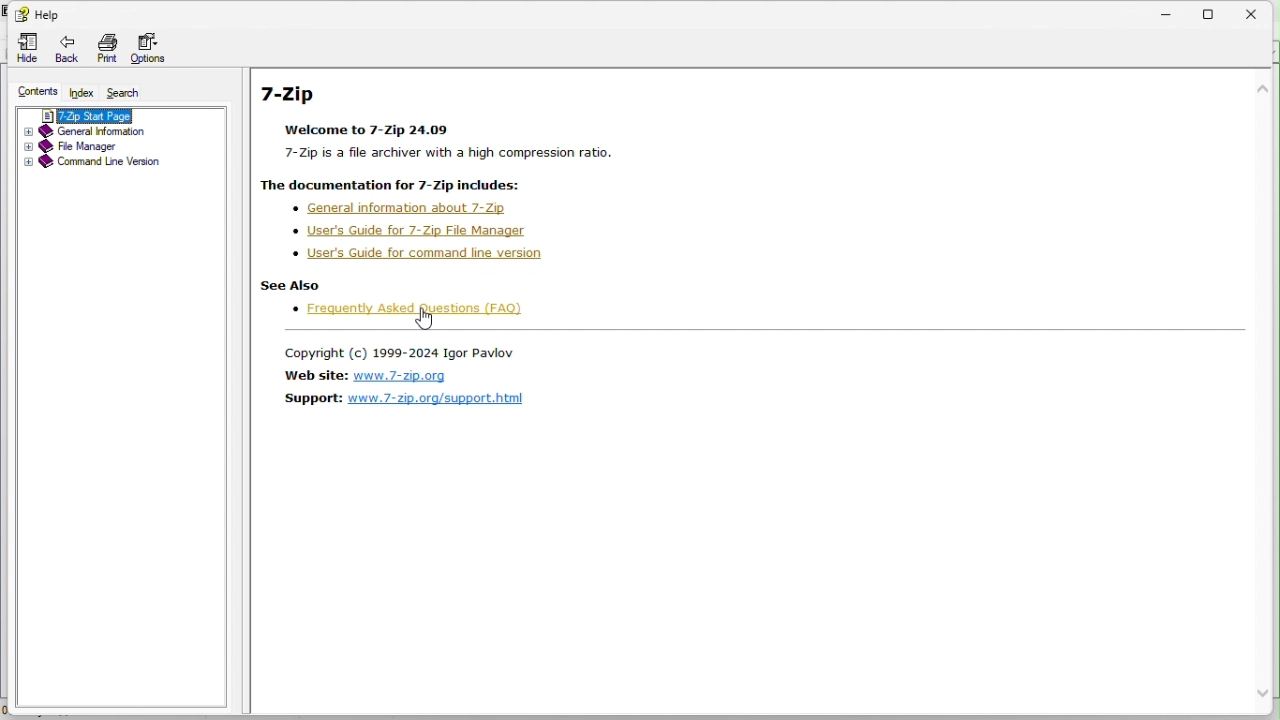 This screenshot has height=720, width=1280. Describe the element at coordinates (83, 93) in the screenshot. I see `FREE TRIAL EXPIREDindex` at that location.